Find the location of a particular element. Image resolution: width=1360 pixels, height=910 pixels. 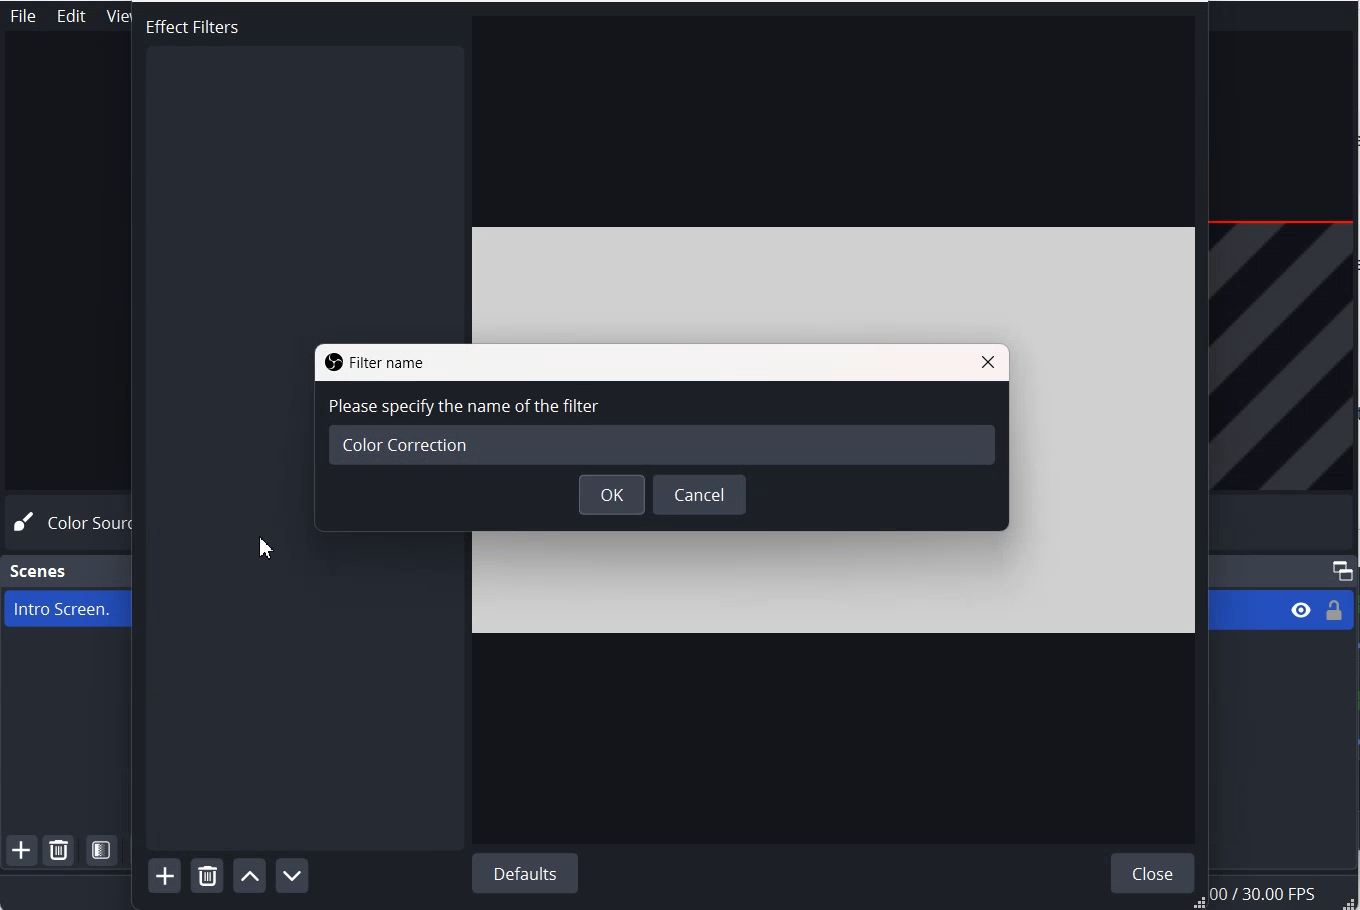

Information Display is located at coordinates (1284, 894).